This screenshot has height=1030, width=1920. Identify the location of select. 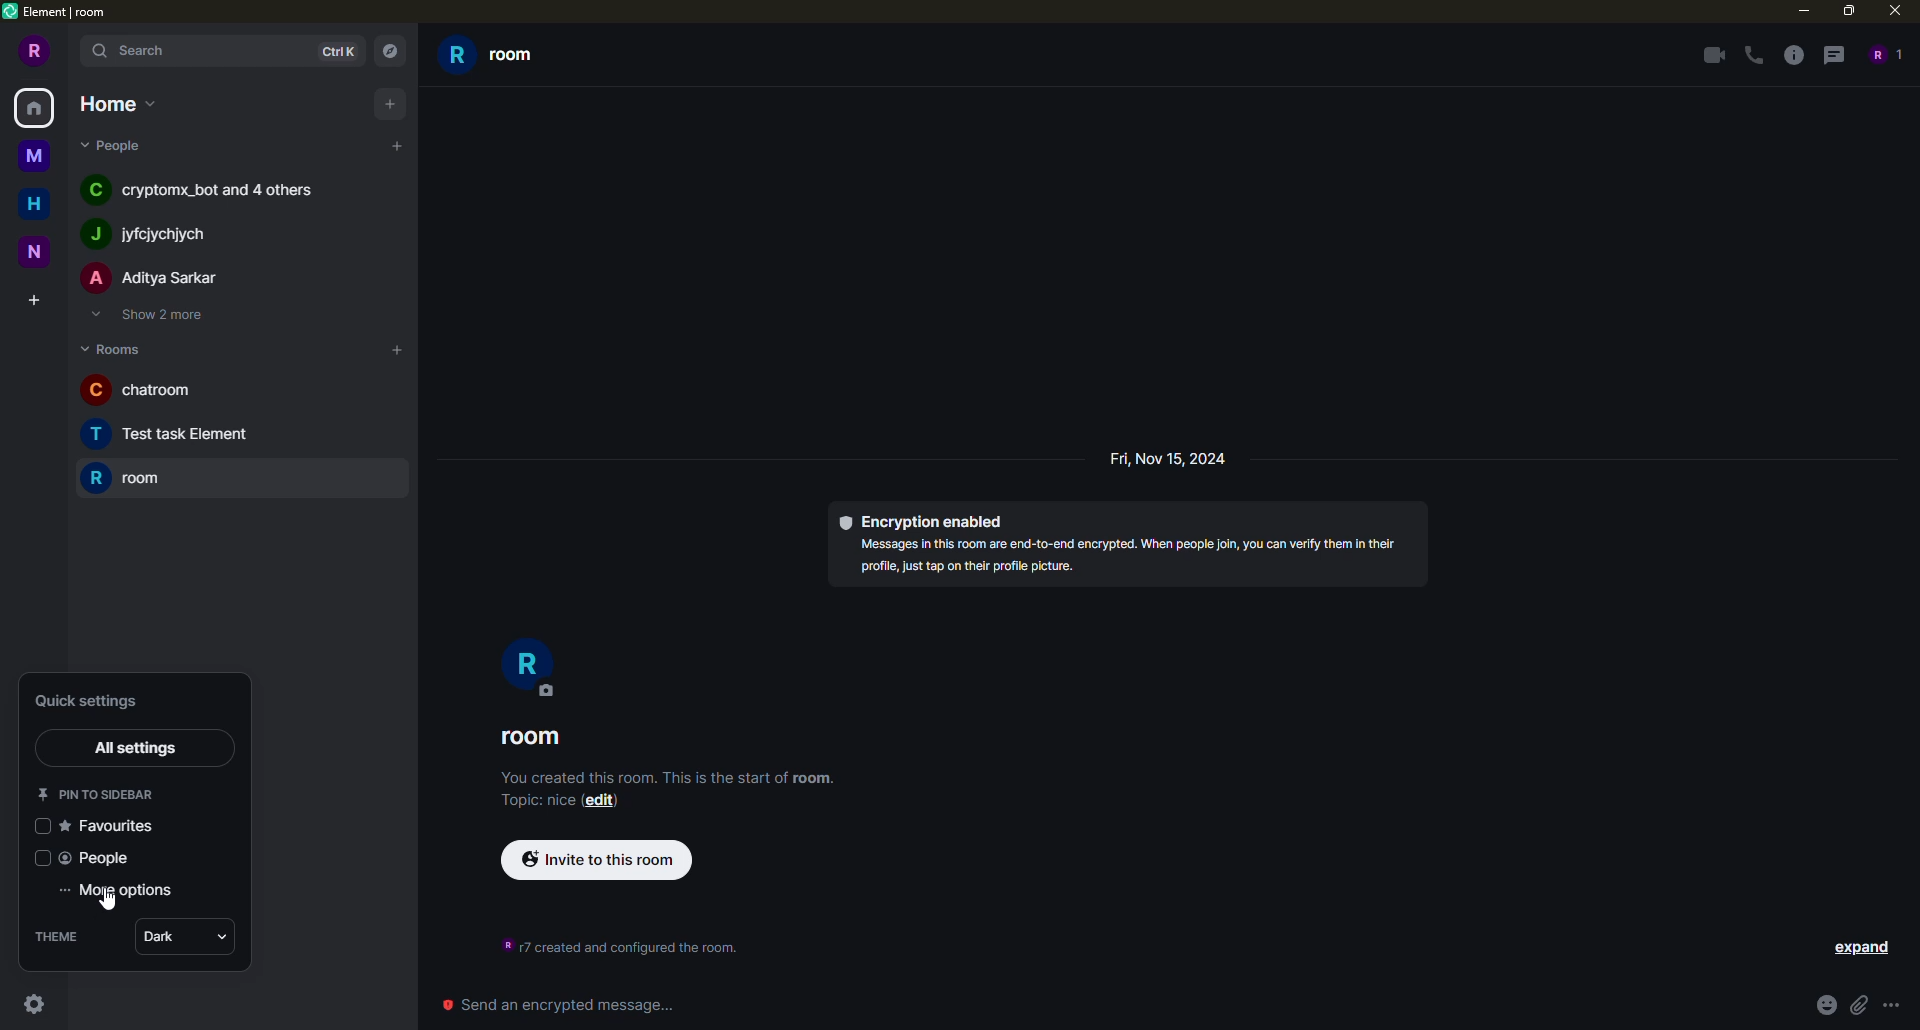
(43, 858).